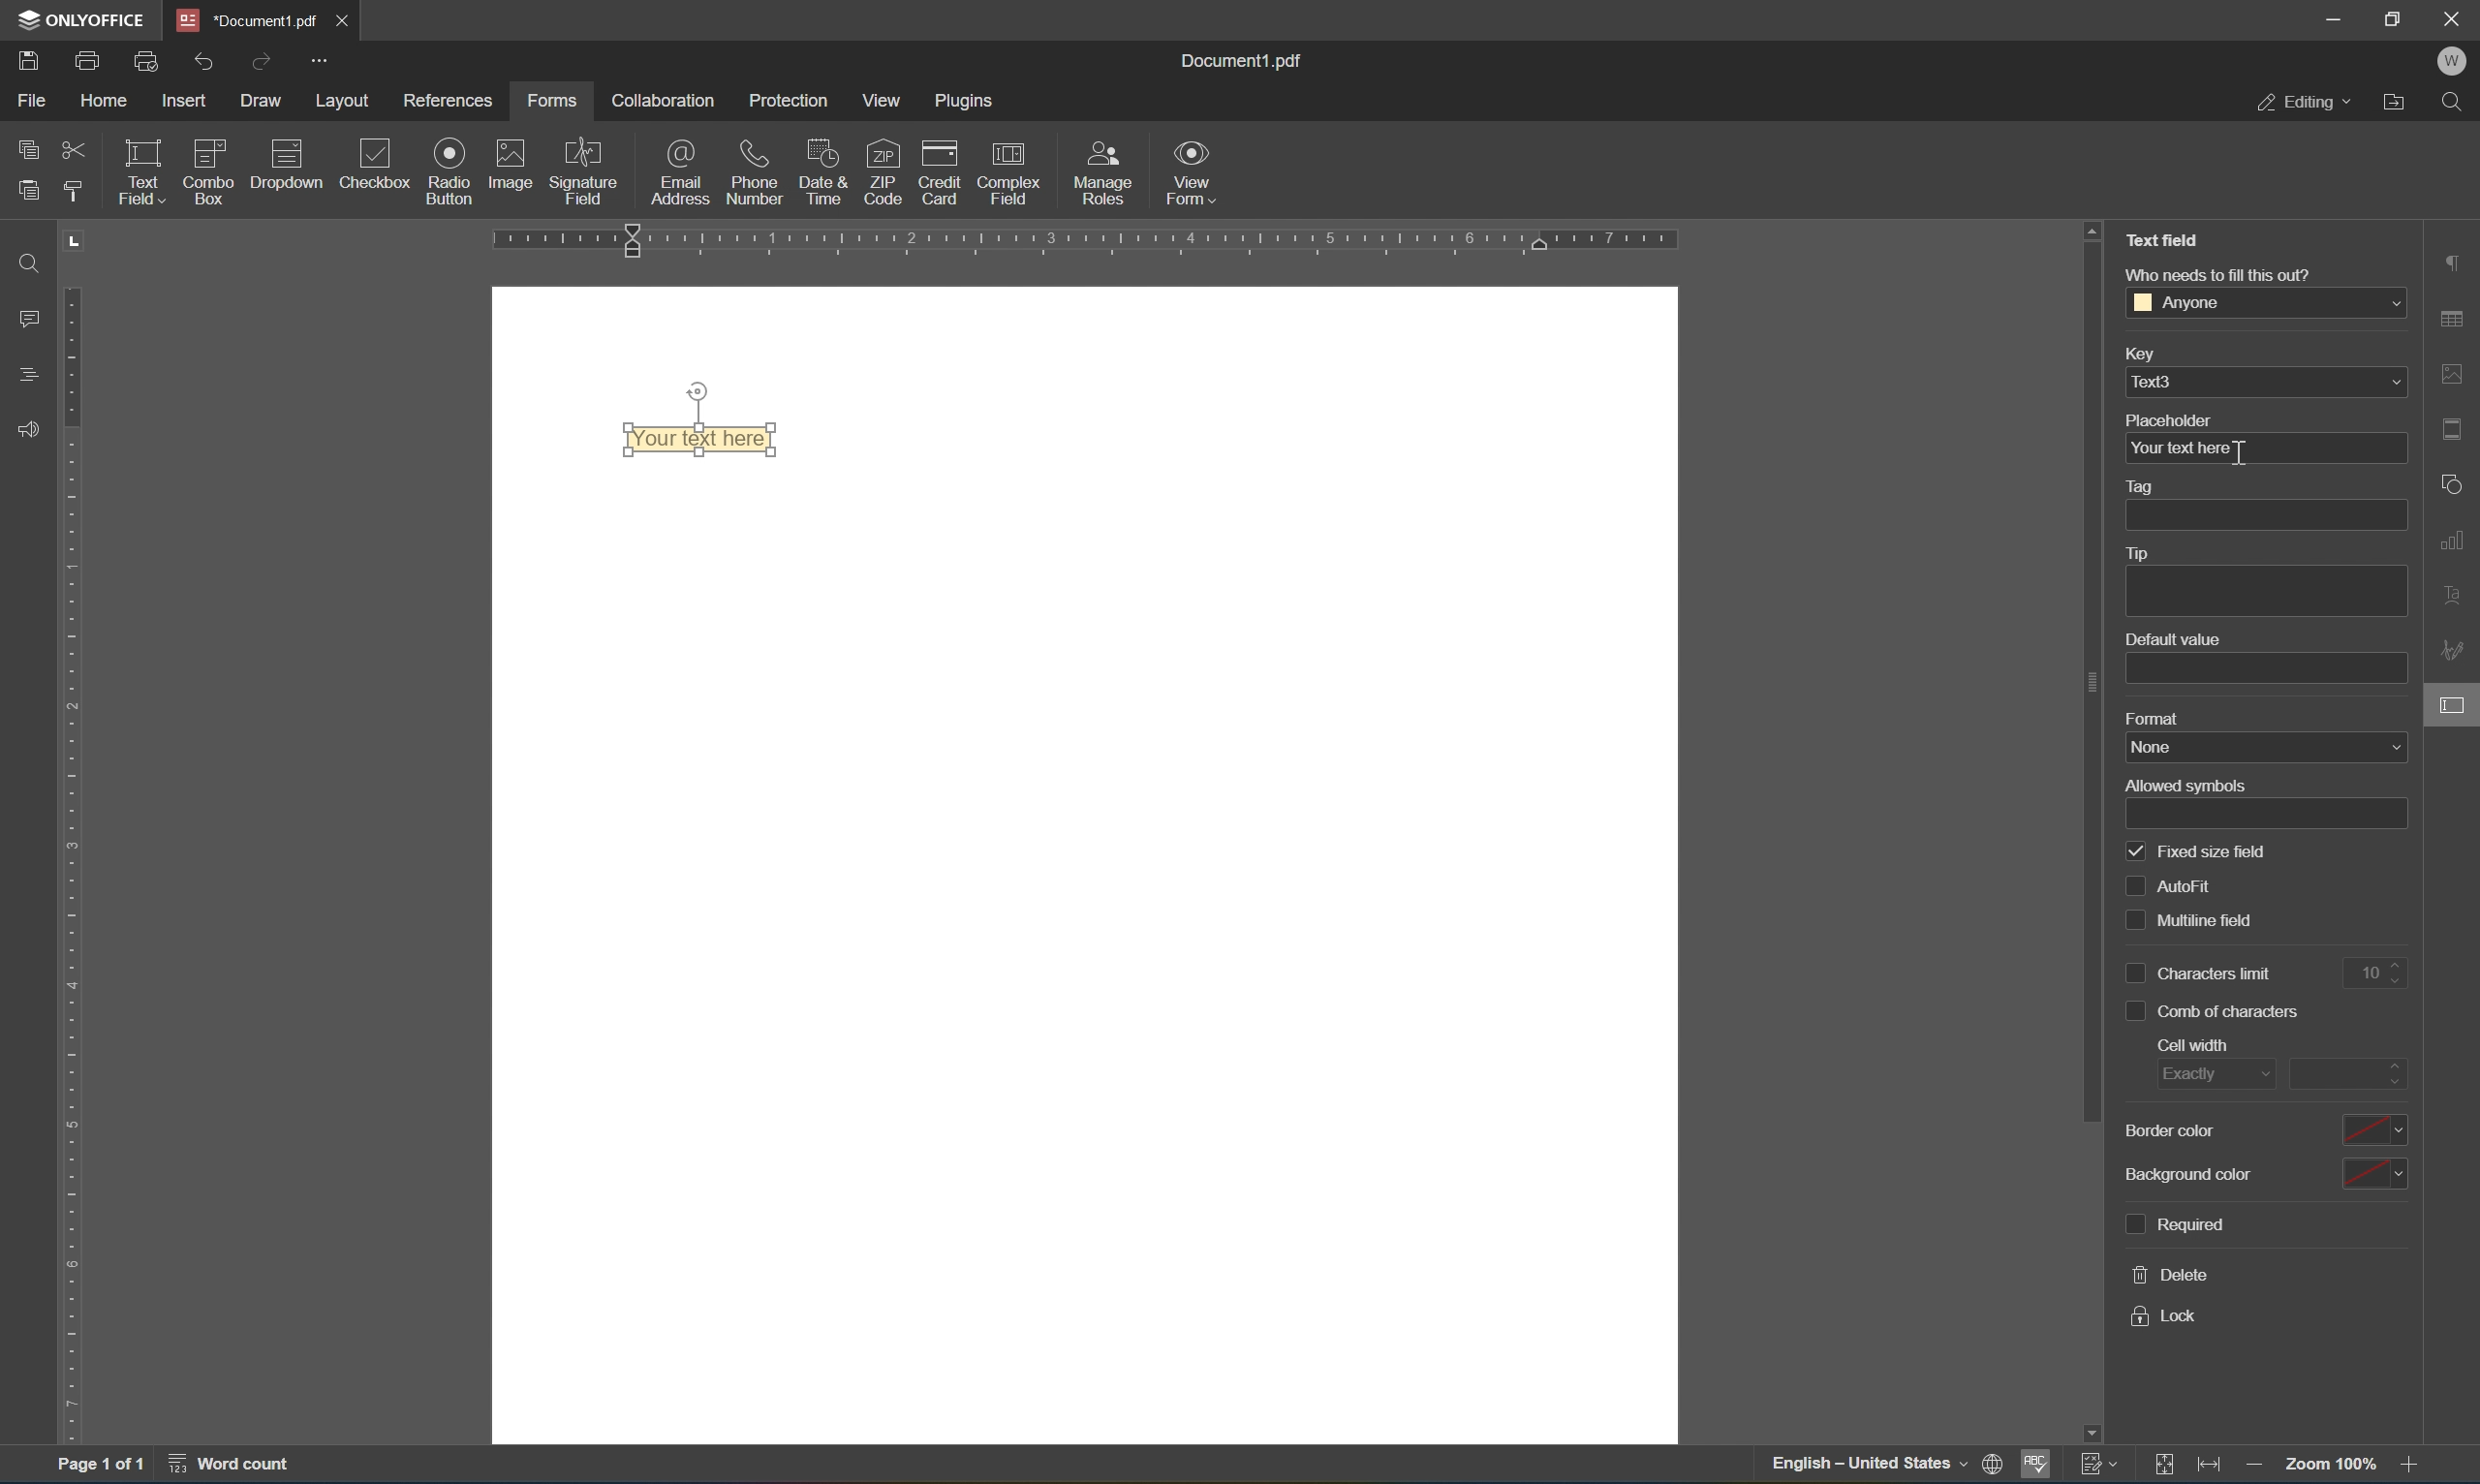 This screenshot has height=1484, width=2480. Describe the element at coordinates (2461, 600) in the screenshot. I see `text art settings` at that location.